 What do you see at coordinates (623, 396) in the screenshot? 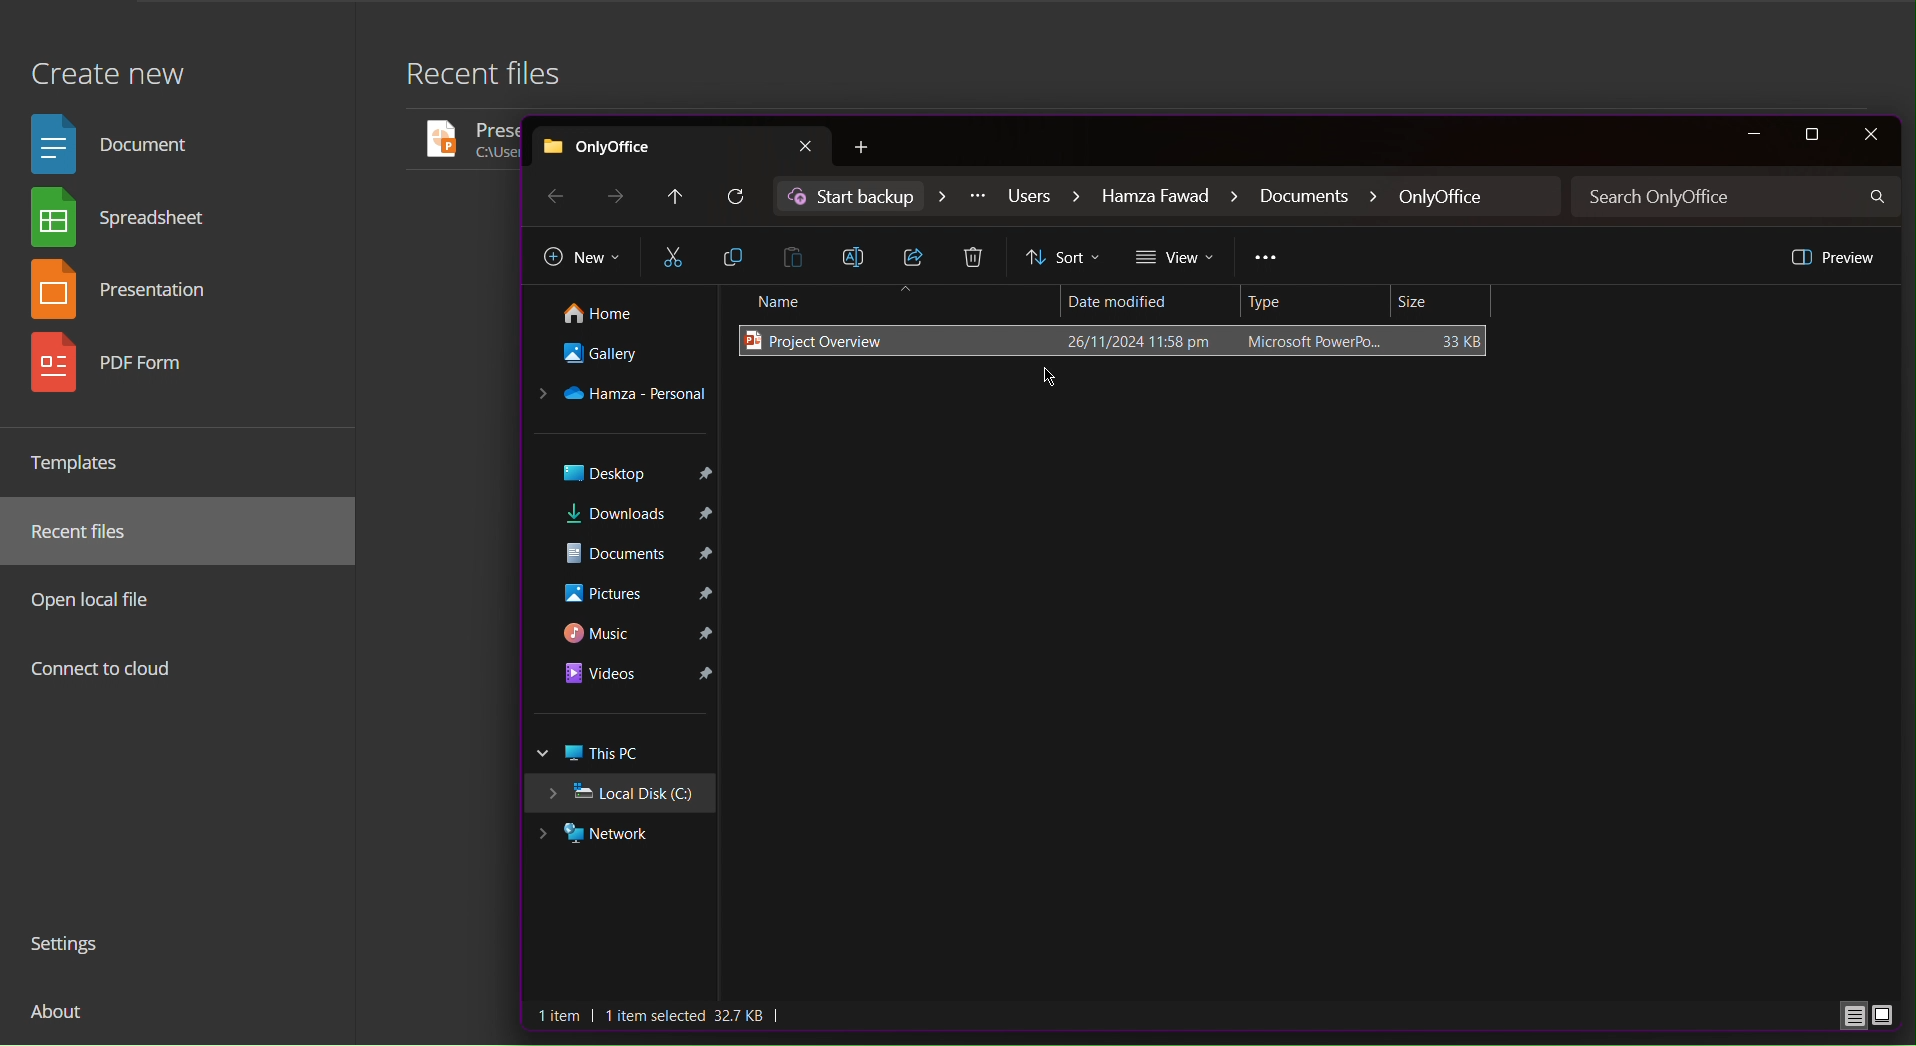
I see `OneDrive` at bounding box center [623, 396].